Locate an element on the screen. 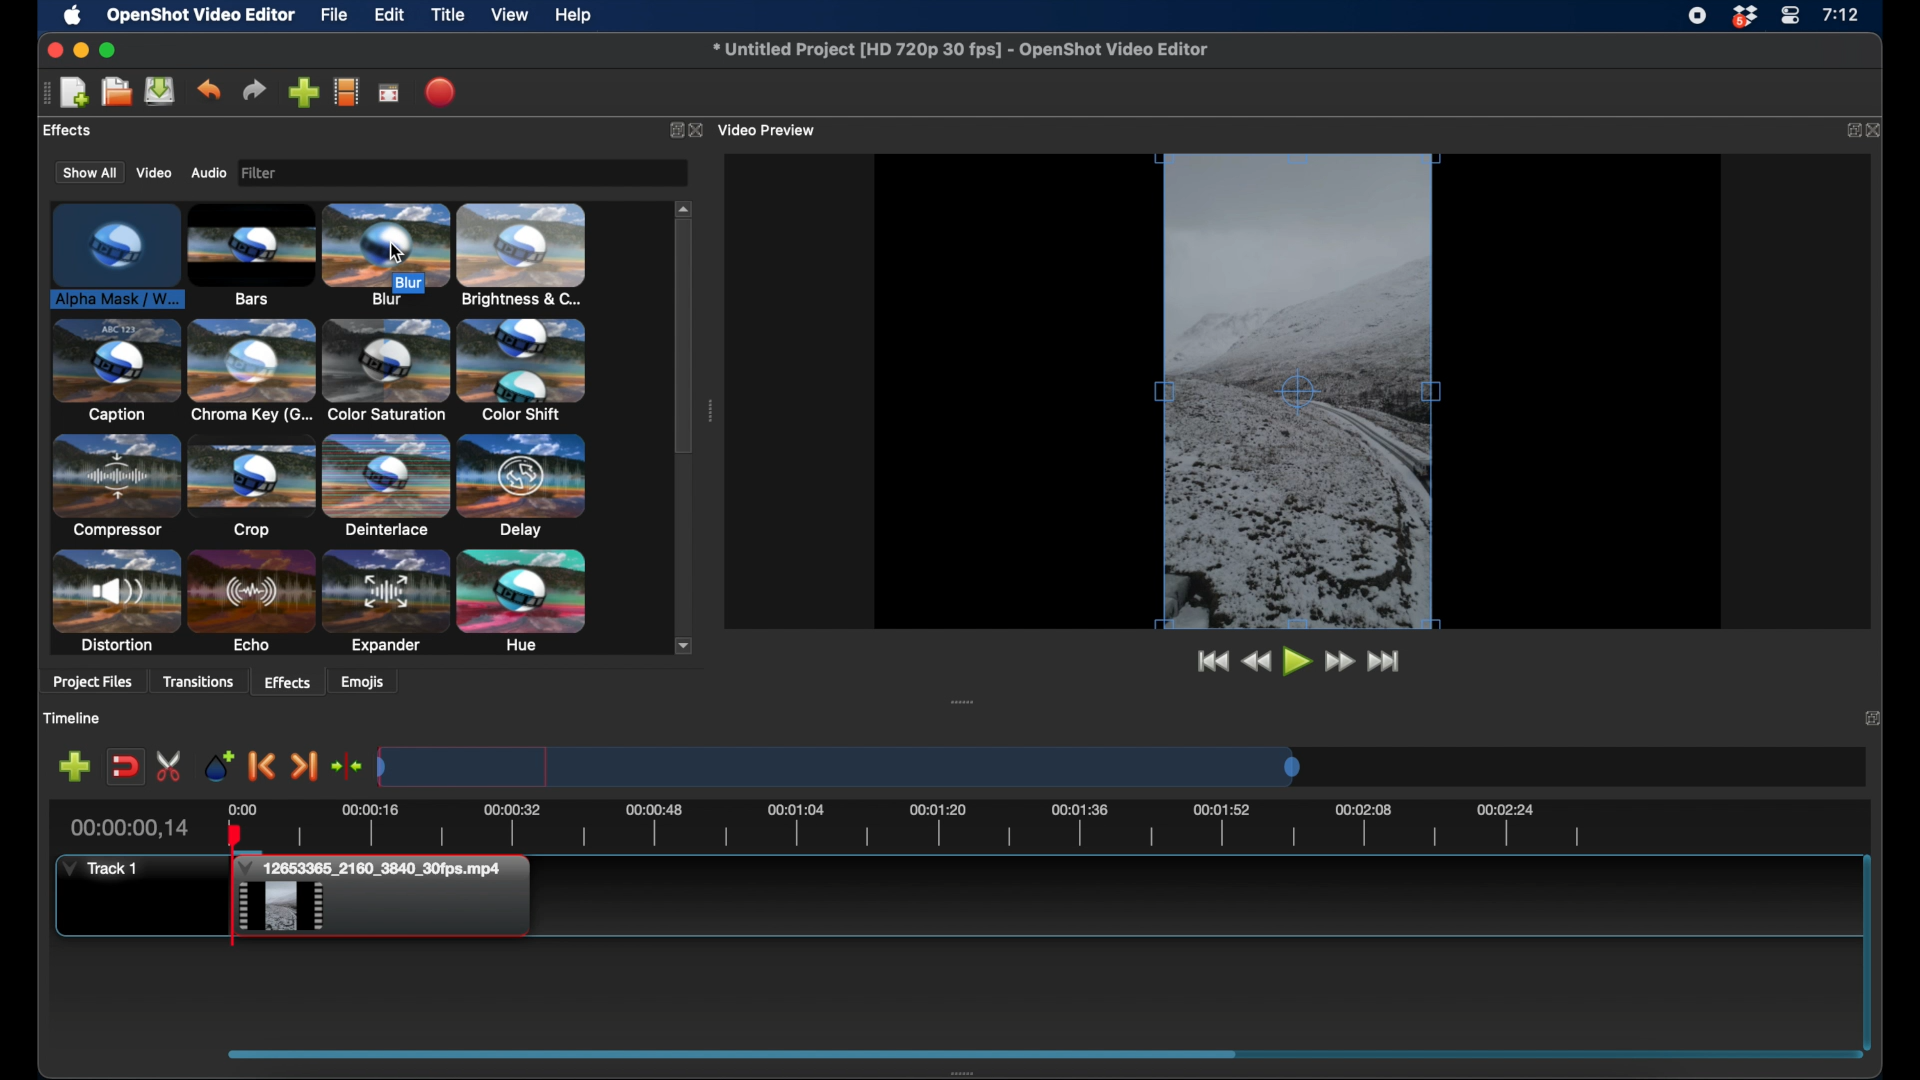  hue is located at coordinates (522, 602).